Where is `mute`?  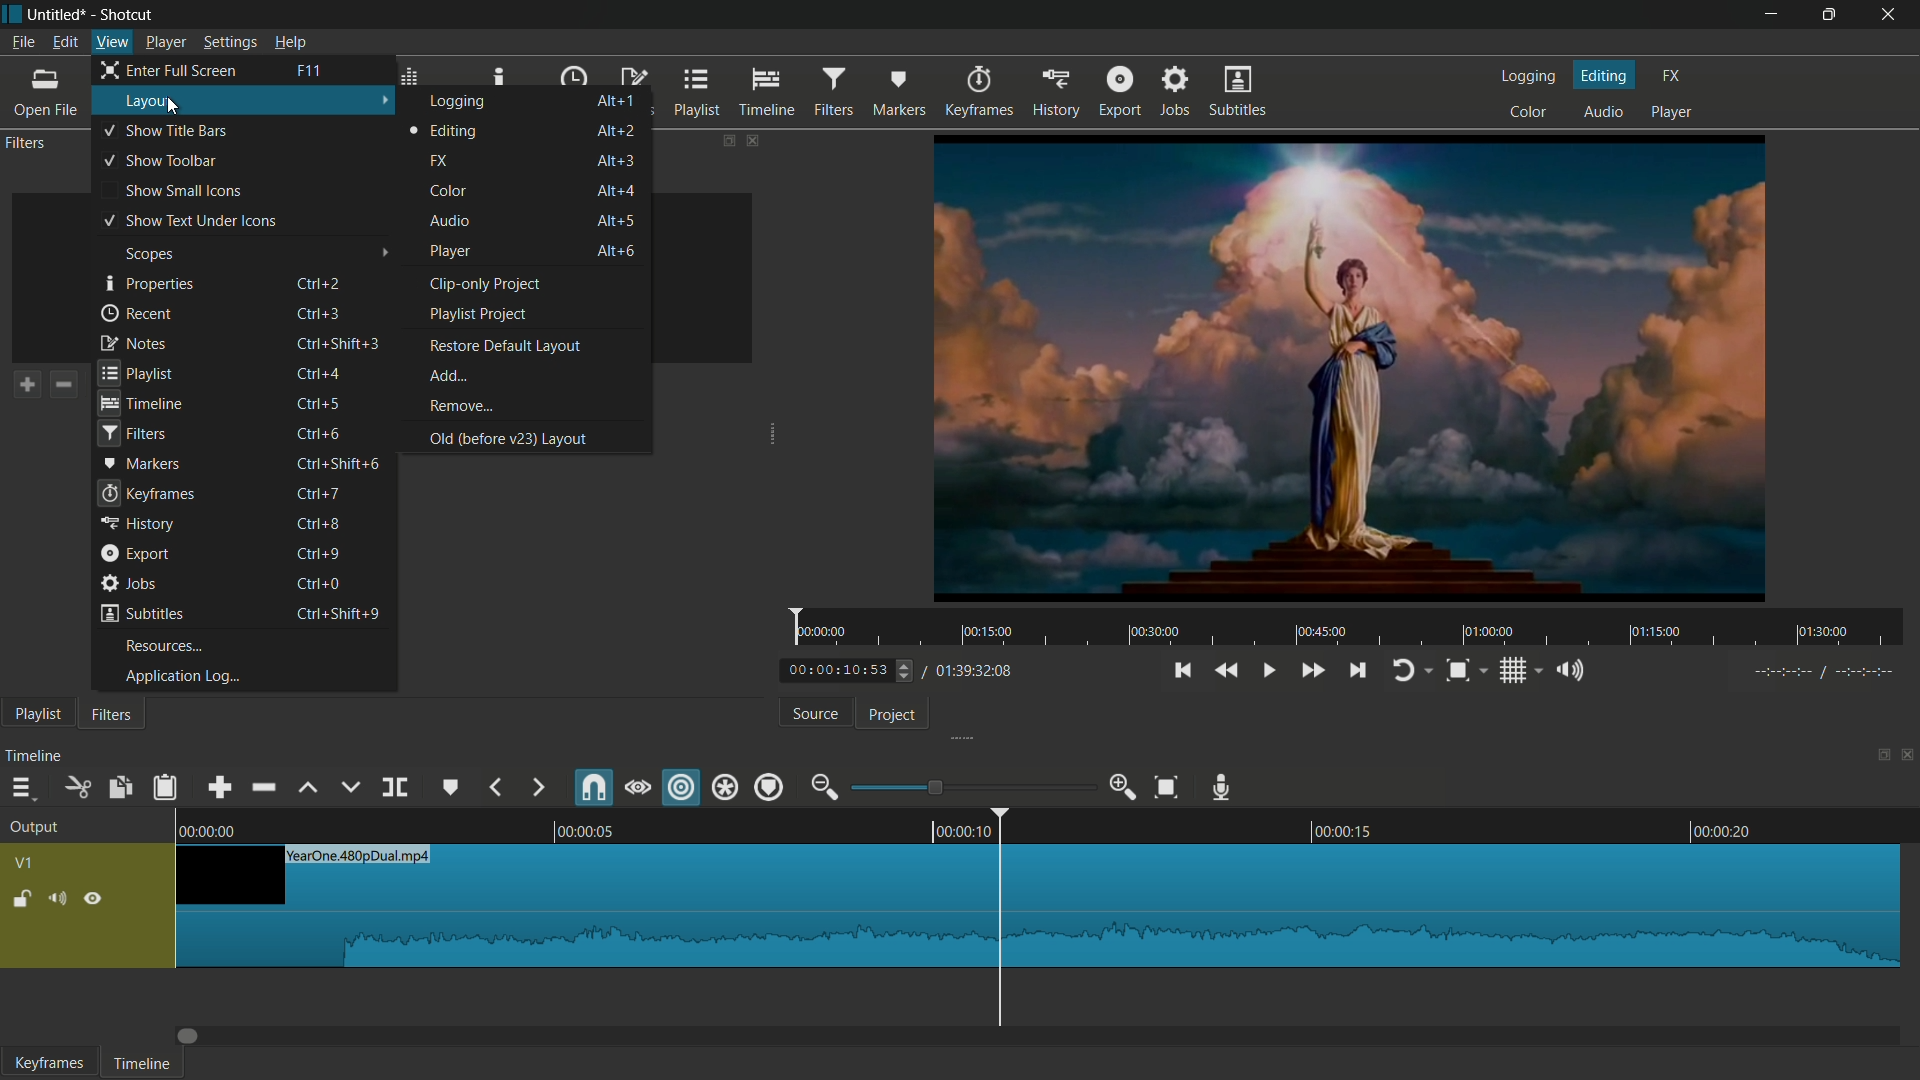 mute is located at coordinates (61, 900).